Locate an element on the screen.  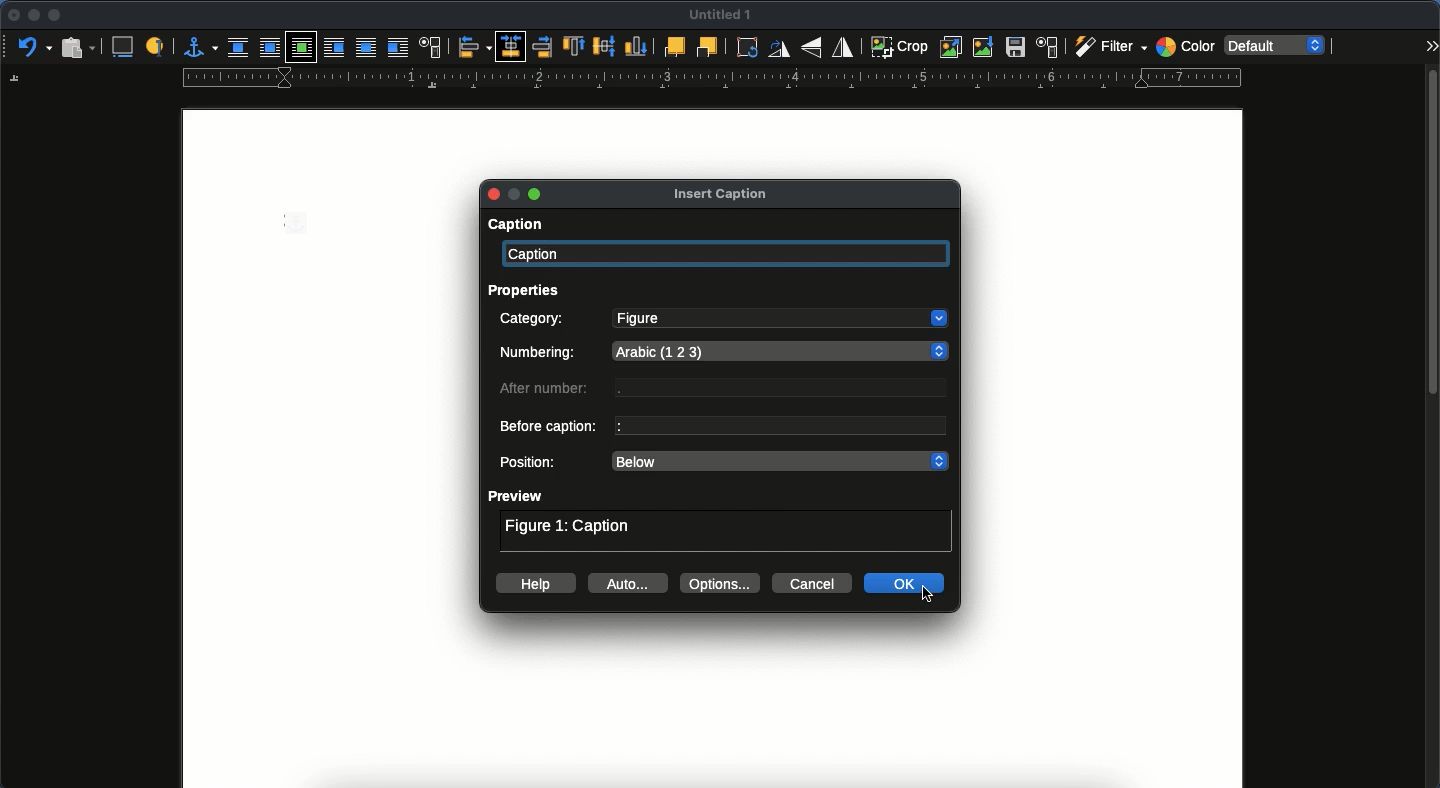
below is located at coordinates (780, 462).